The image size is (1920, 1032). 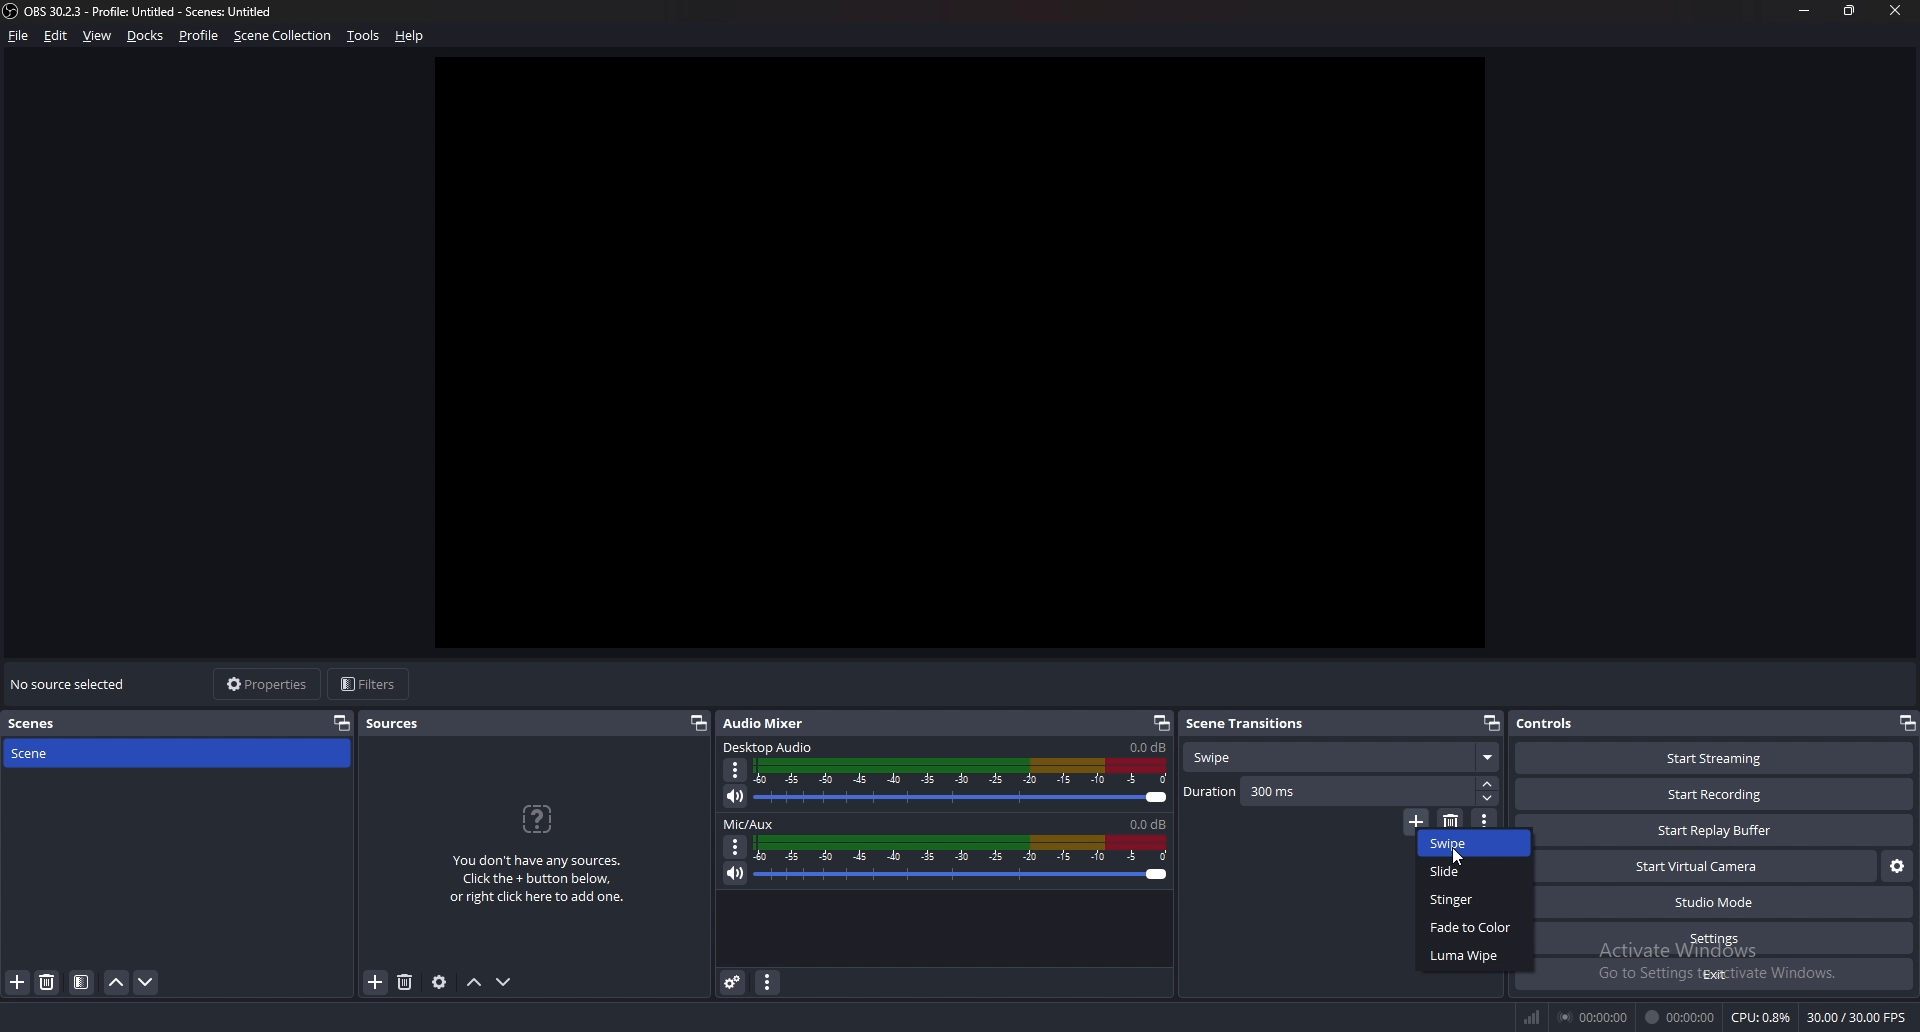 What do you see at coordinates (1492, 723) in the screenshot?
I see `pop out` at bounding box center [1492, 723].